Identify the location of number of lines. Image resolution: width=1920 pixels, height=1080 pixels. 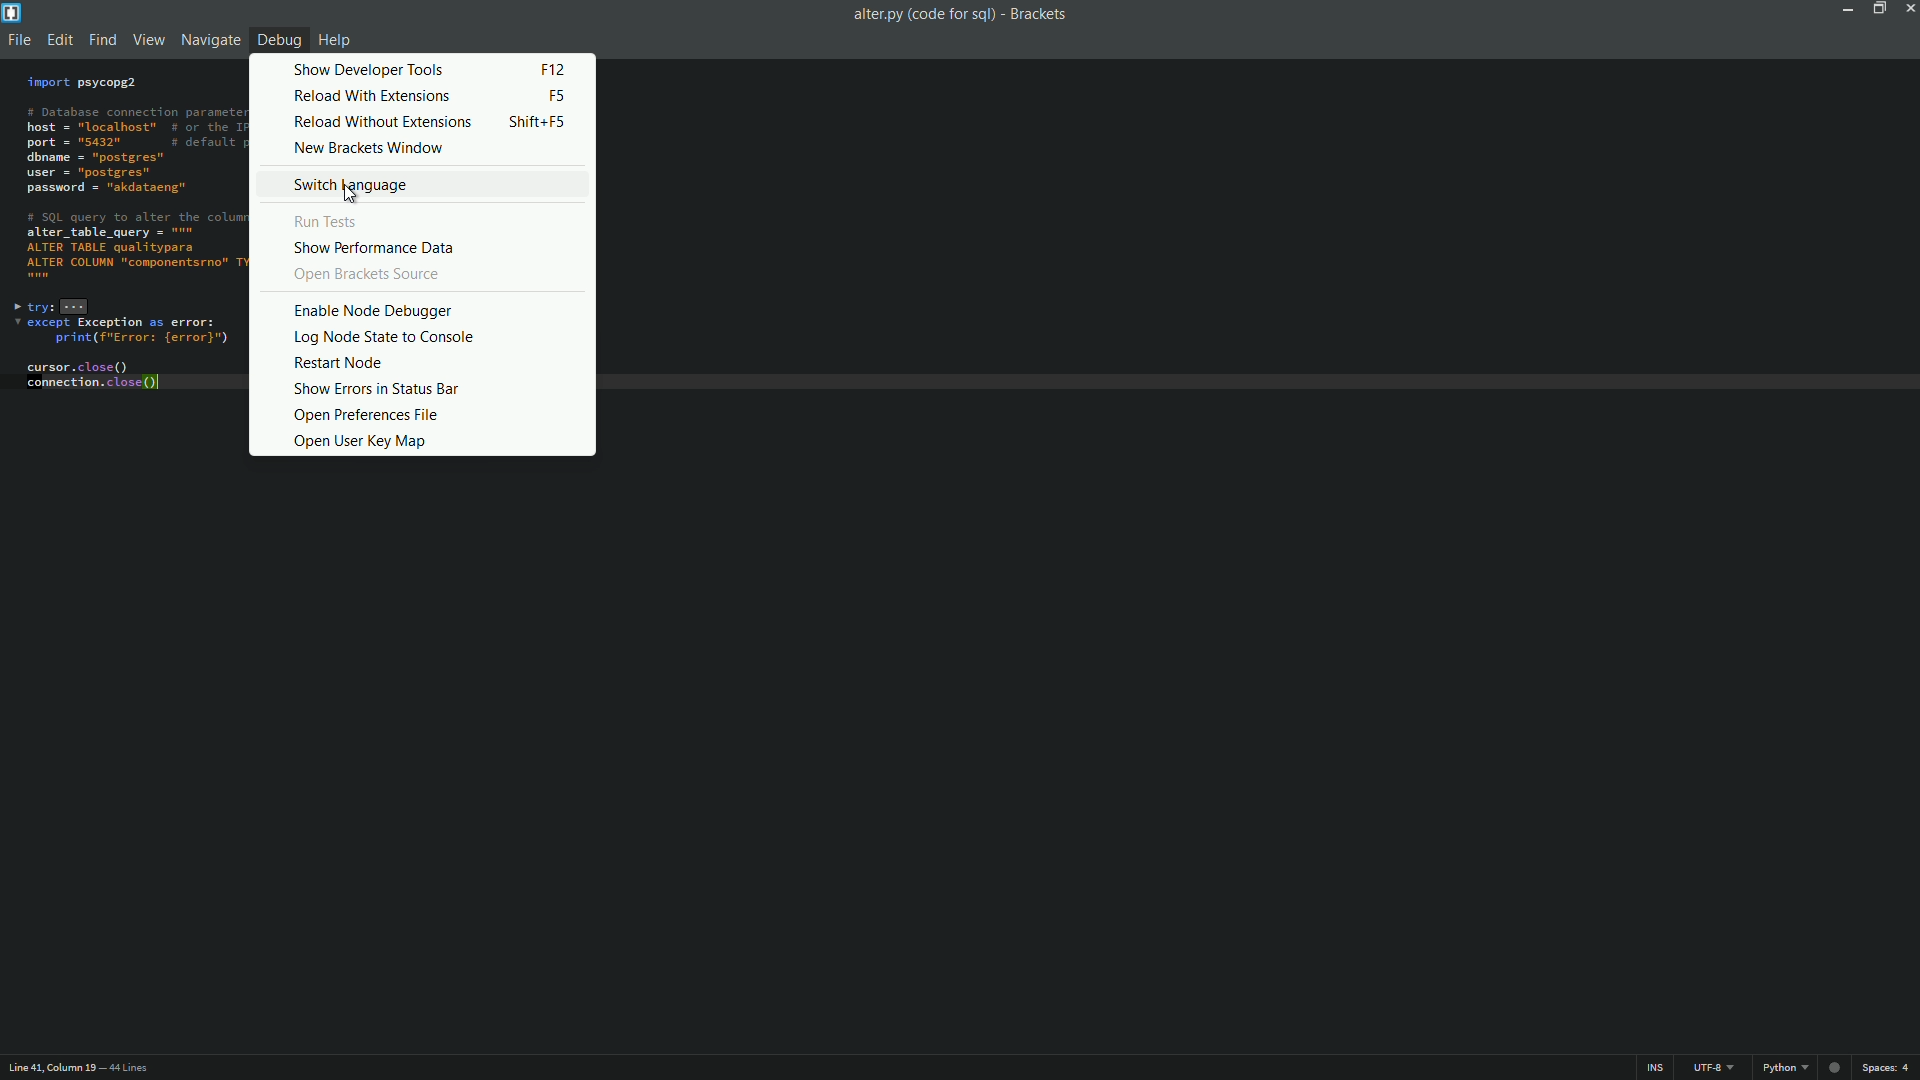
(128, 1067).